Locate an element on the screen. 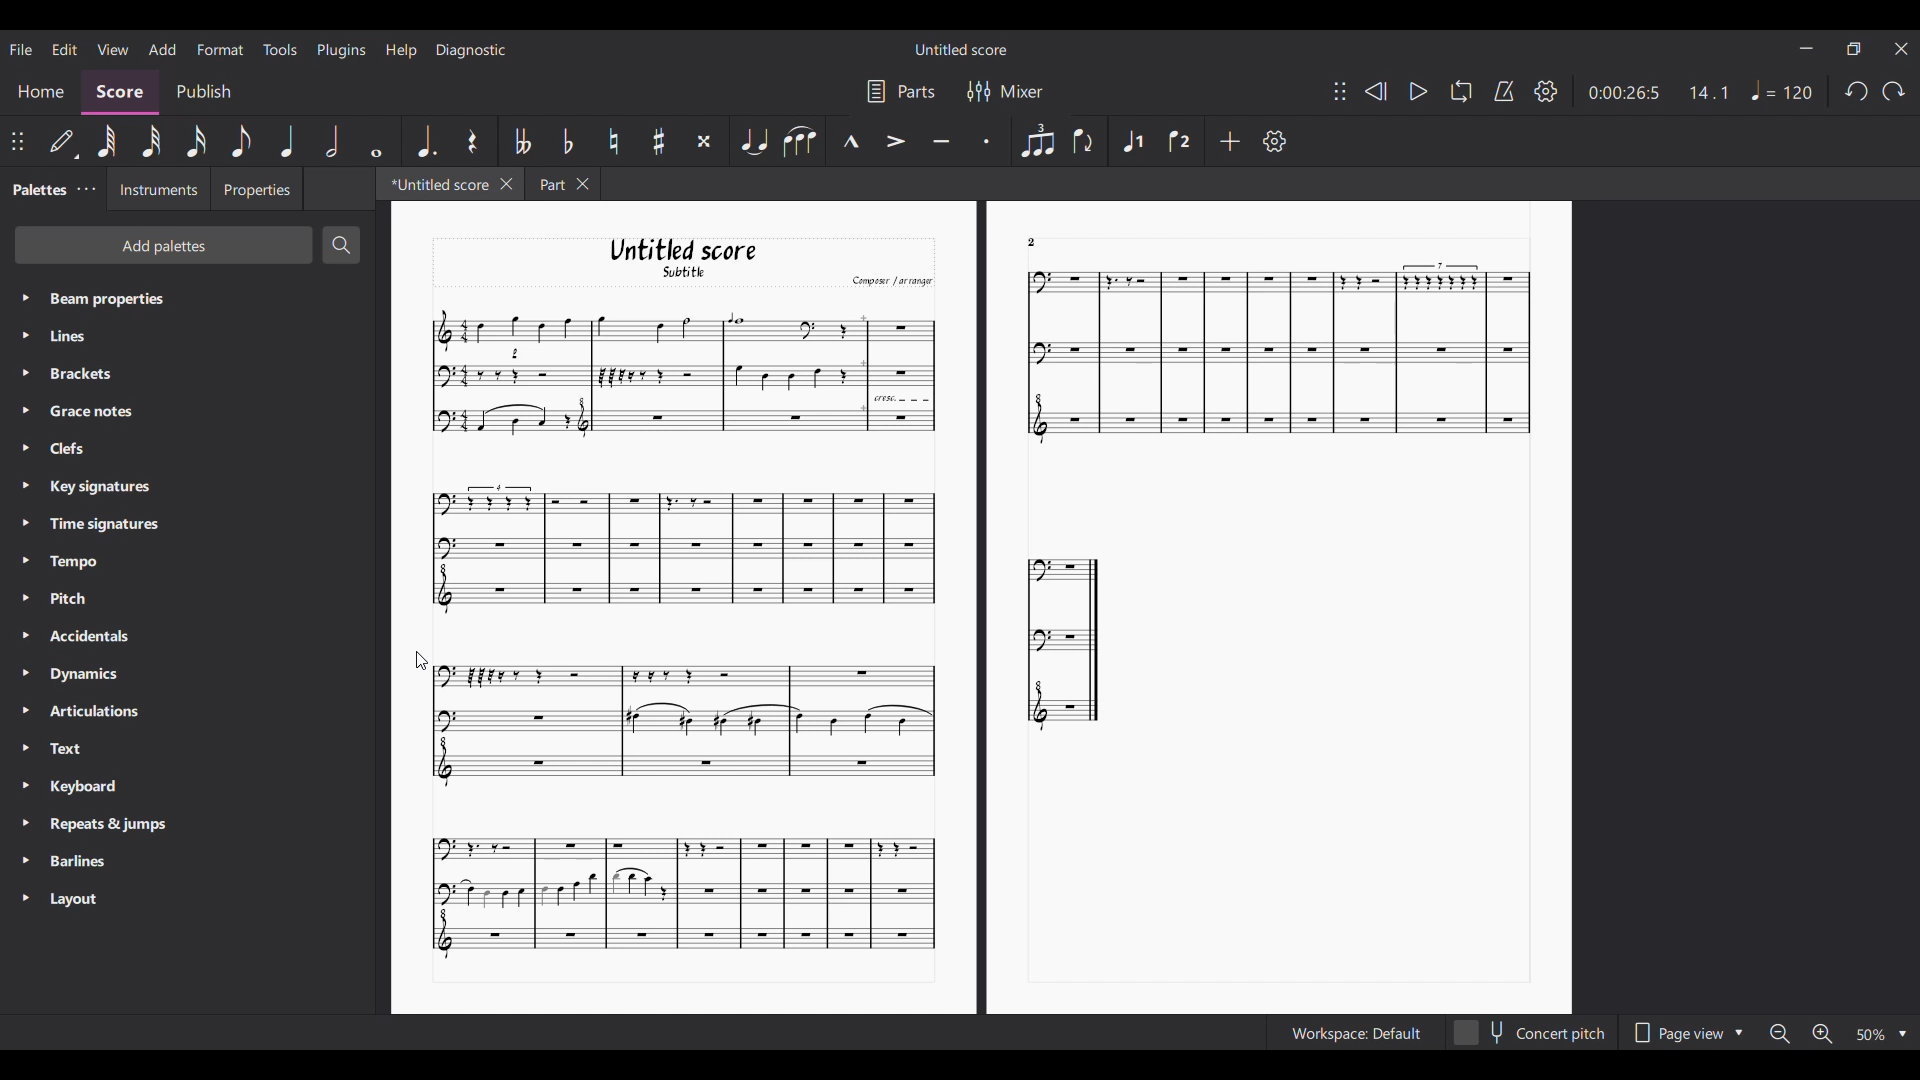  Move toolbar is located at coordinates (1340, 91).